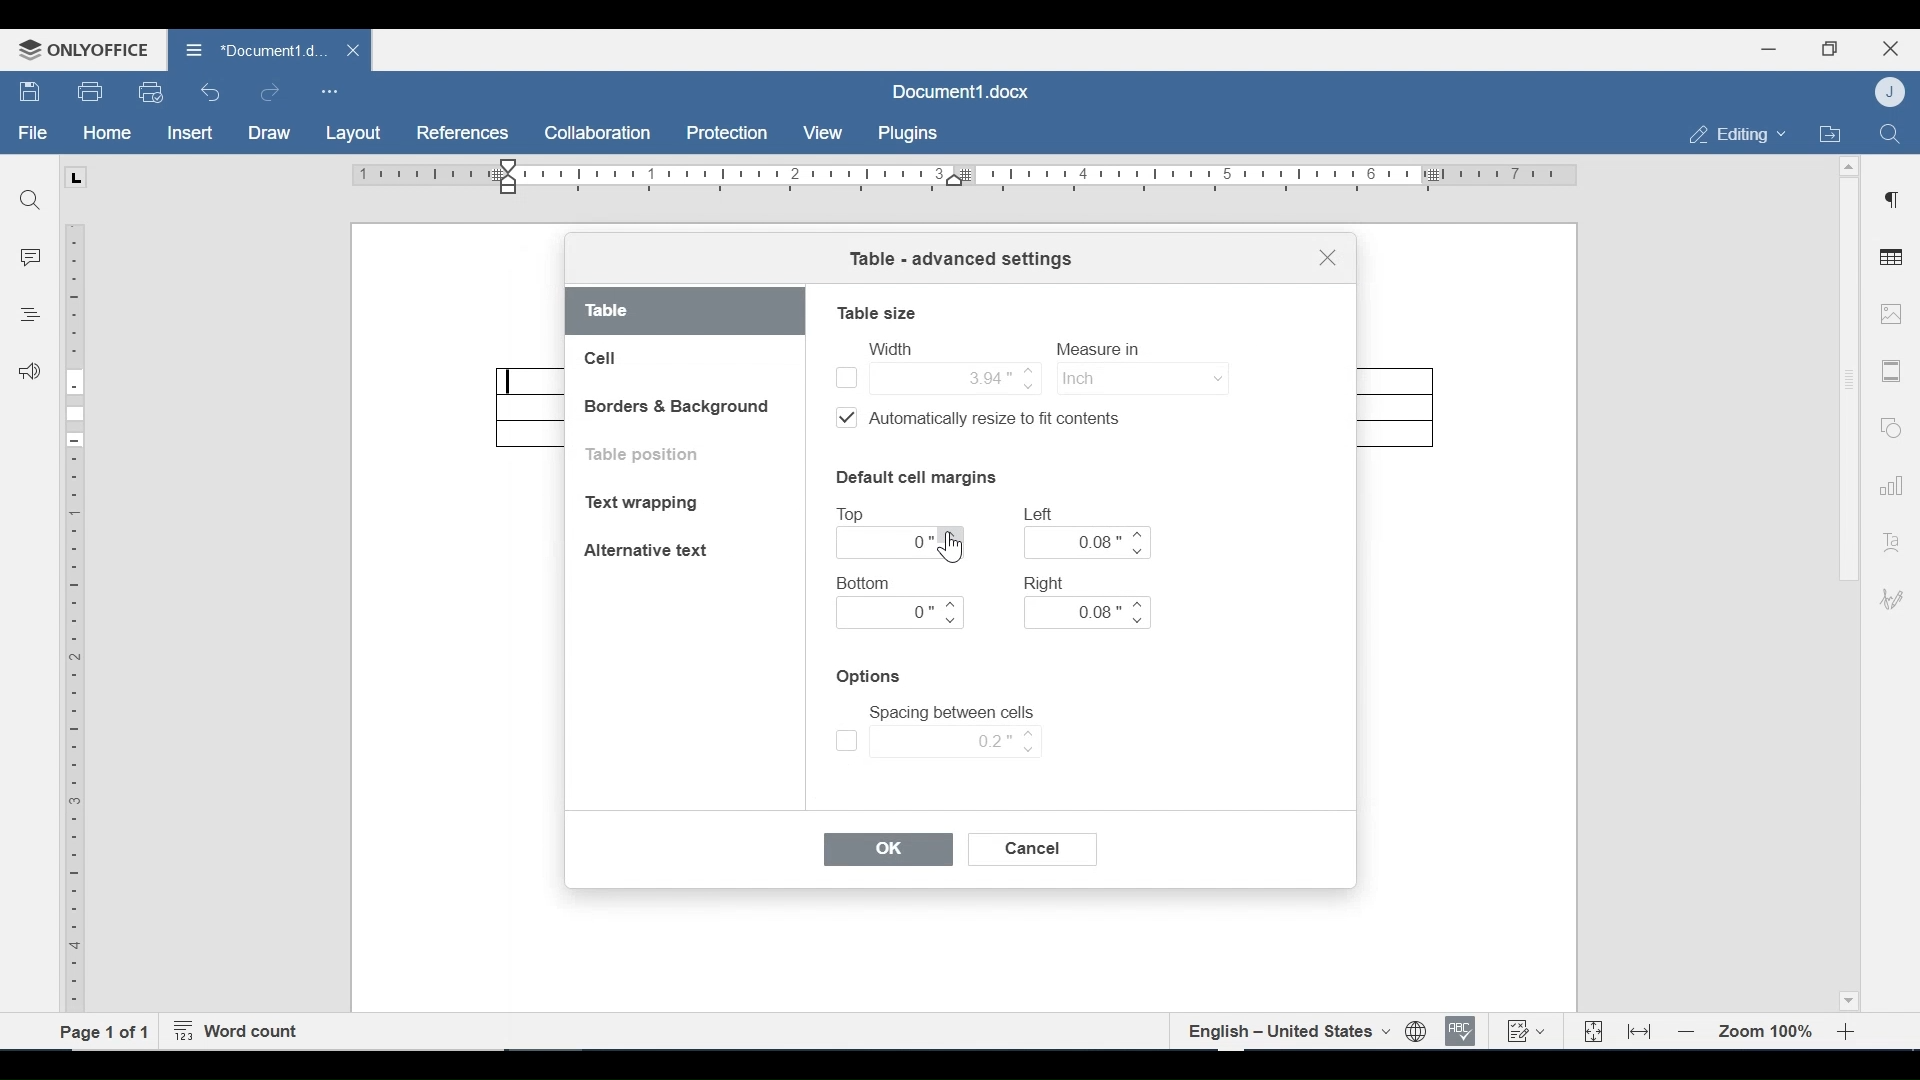 Image resolution: width=1920 pixels, height=1080 pixels. I want to click on Find, so click(29, 197).